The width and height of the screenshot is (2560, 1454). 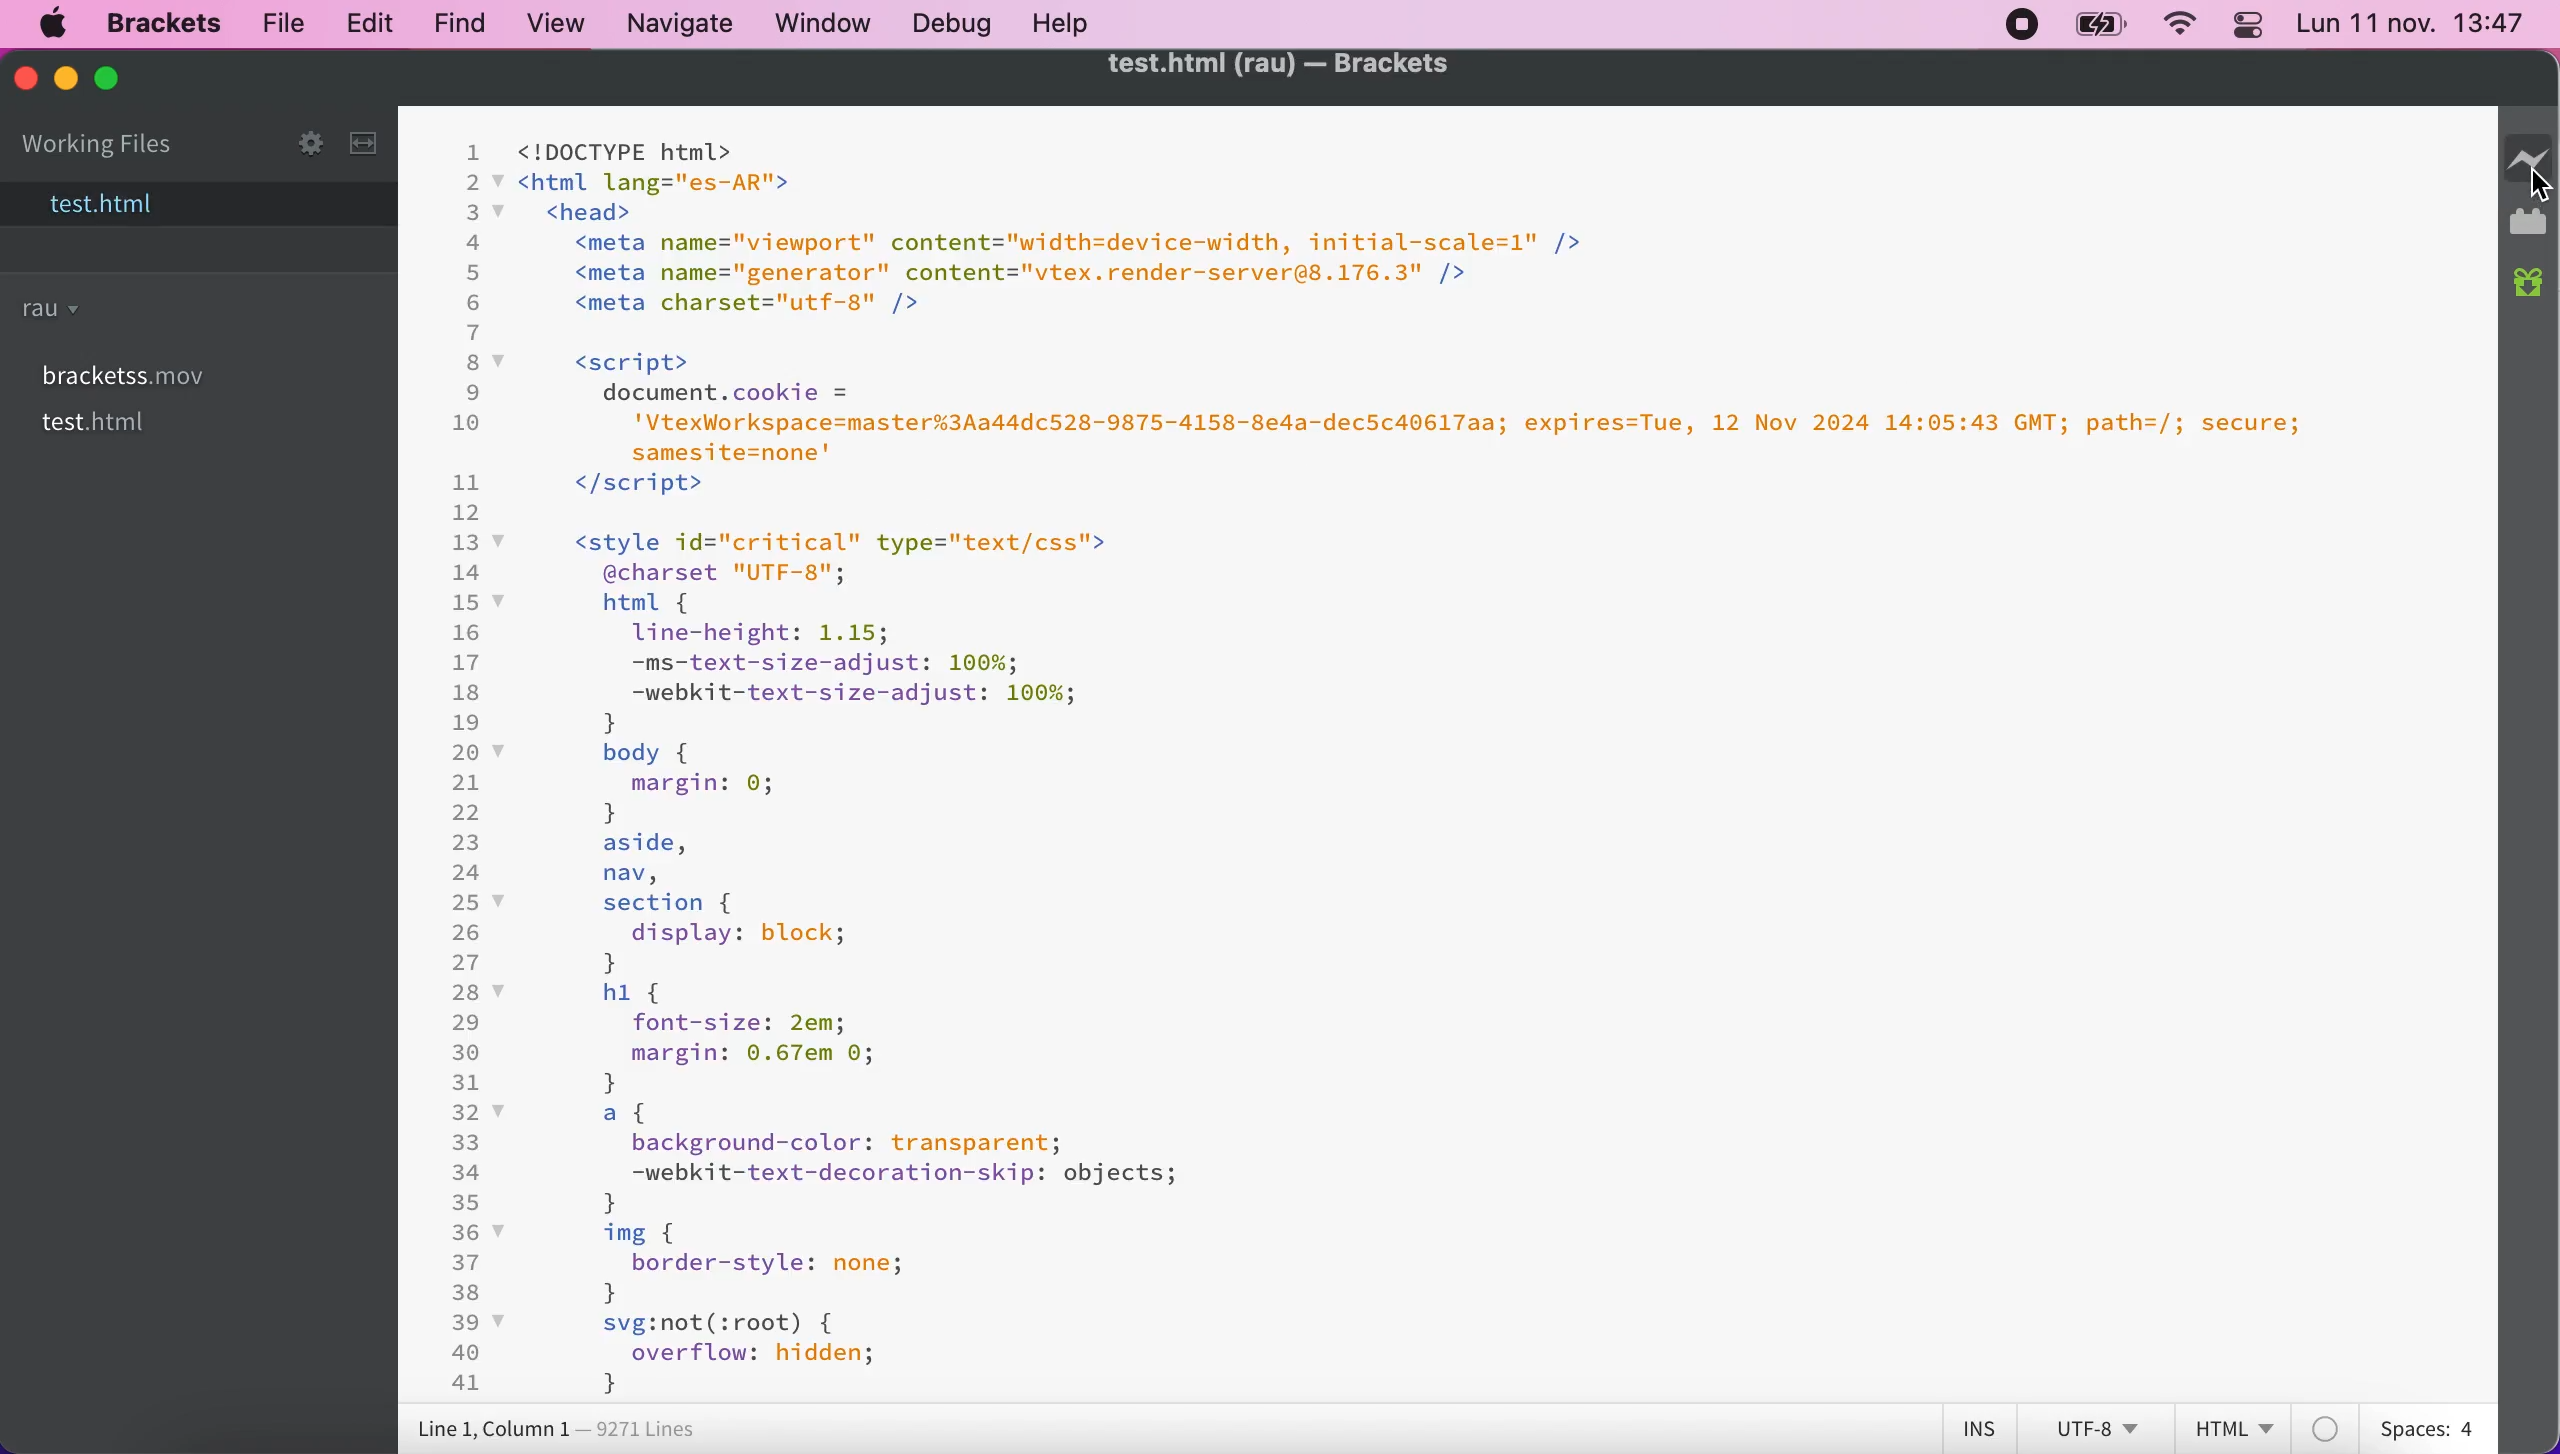 What do you see at coordinates (1978, 1427) in the screenshot?
I see `ins` at bounding box center [1978, 1427].